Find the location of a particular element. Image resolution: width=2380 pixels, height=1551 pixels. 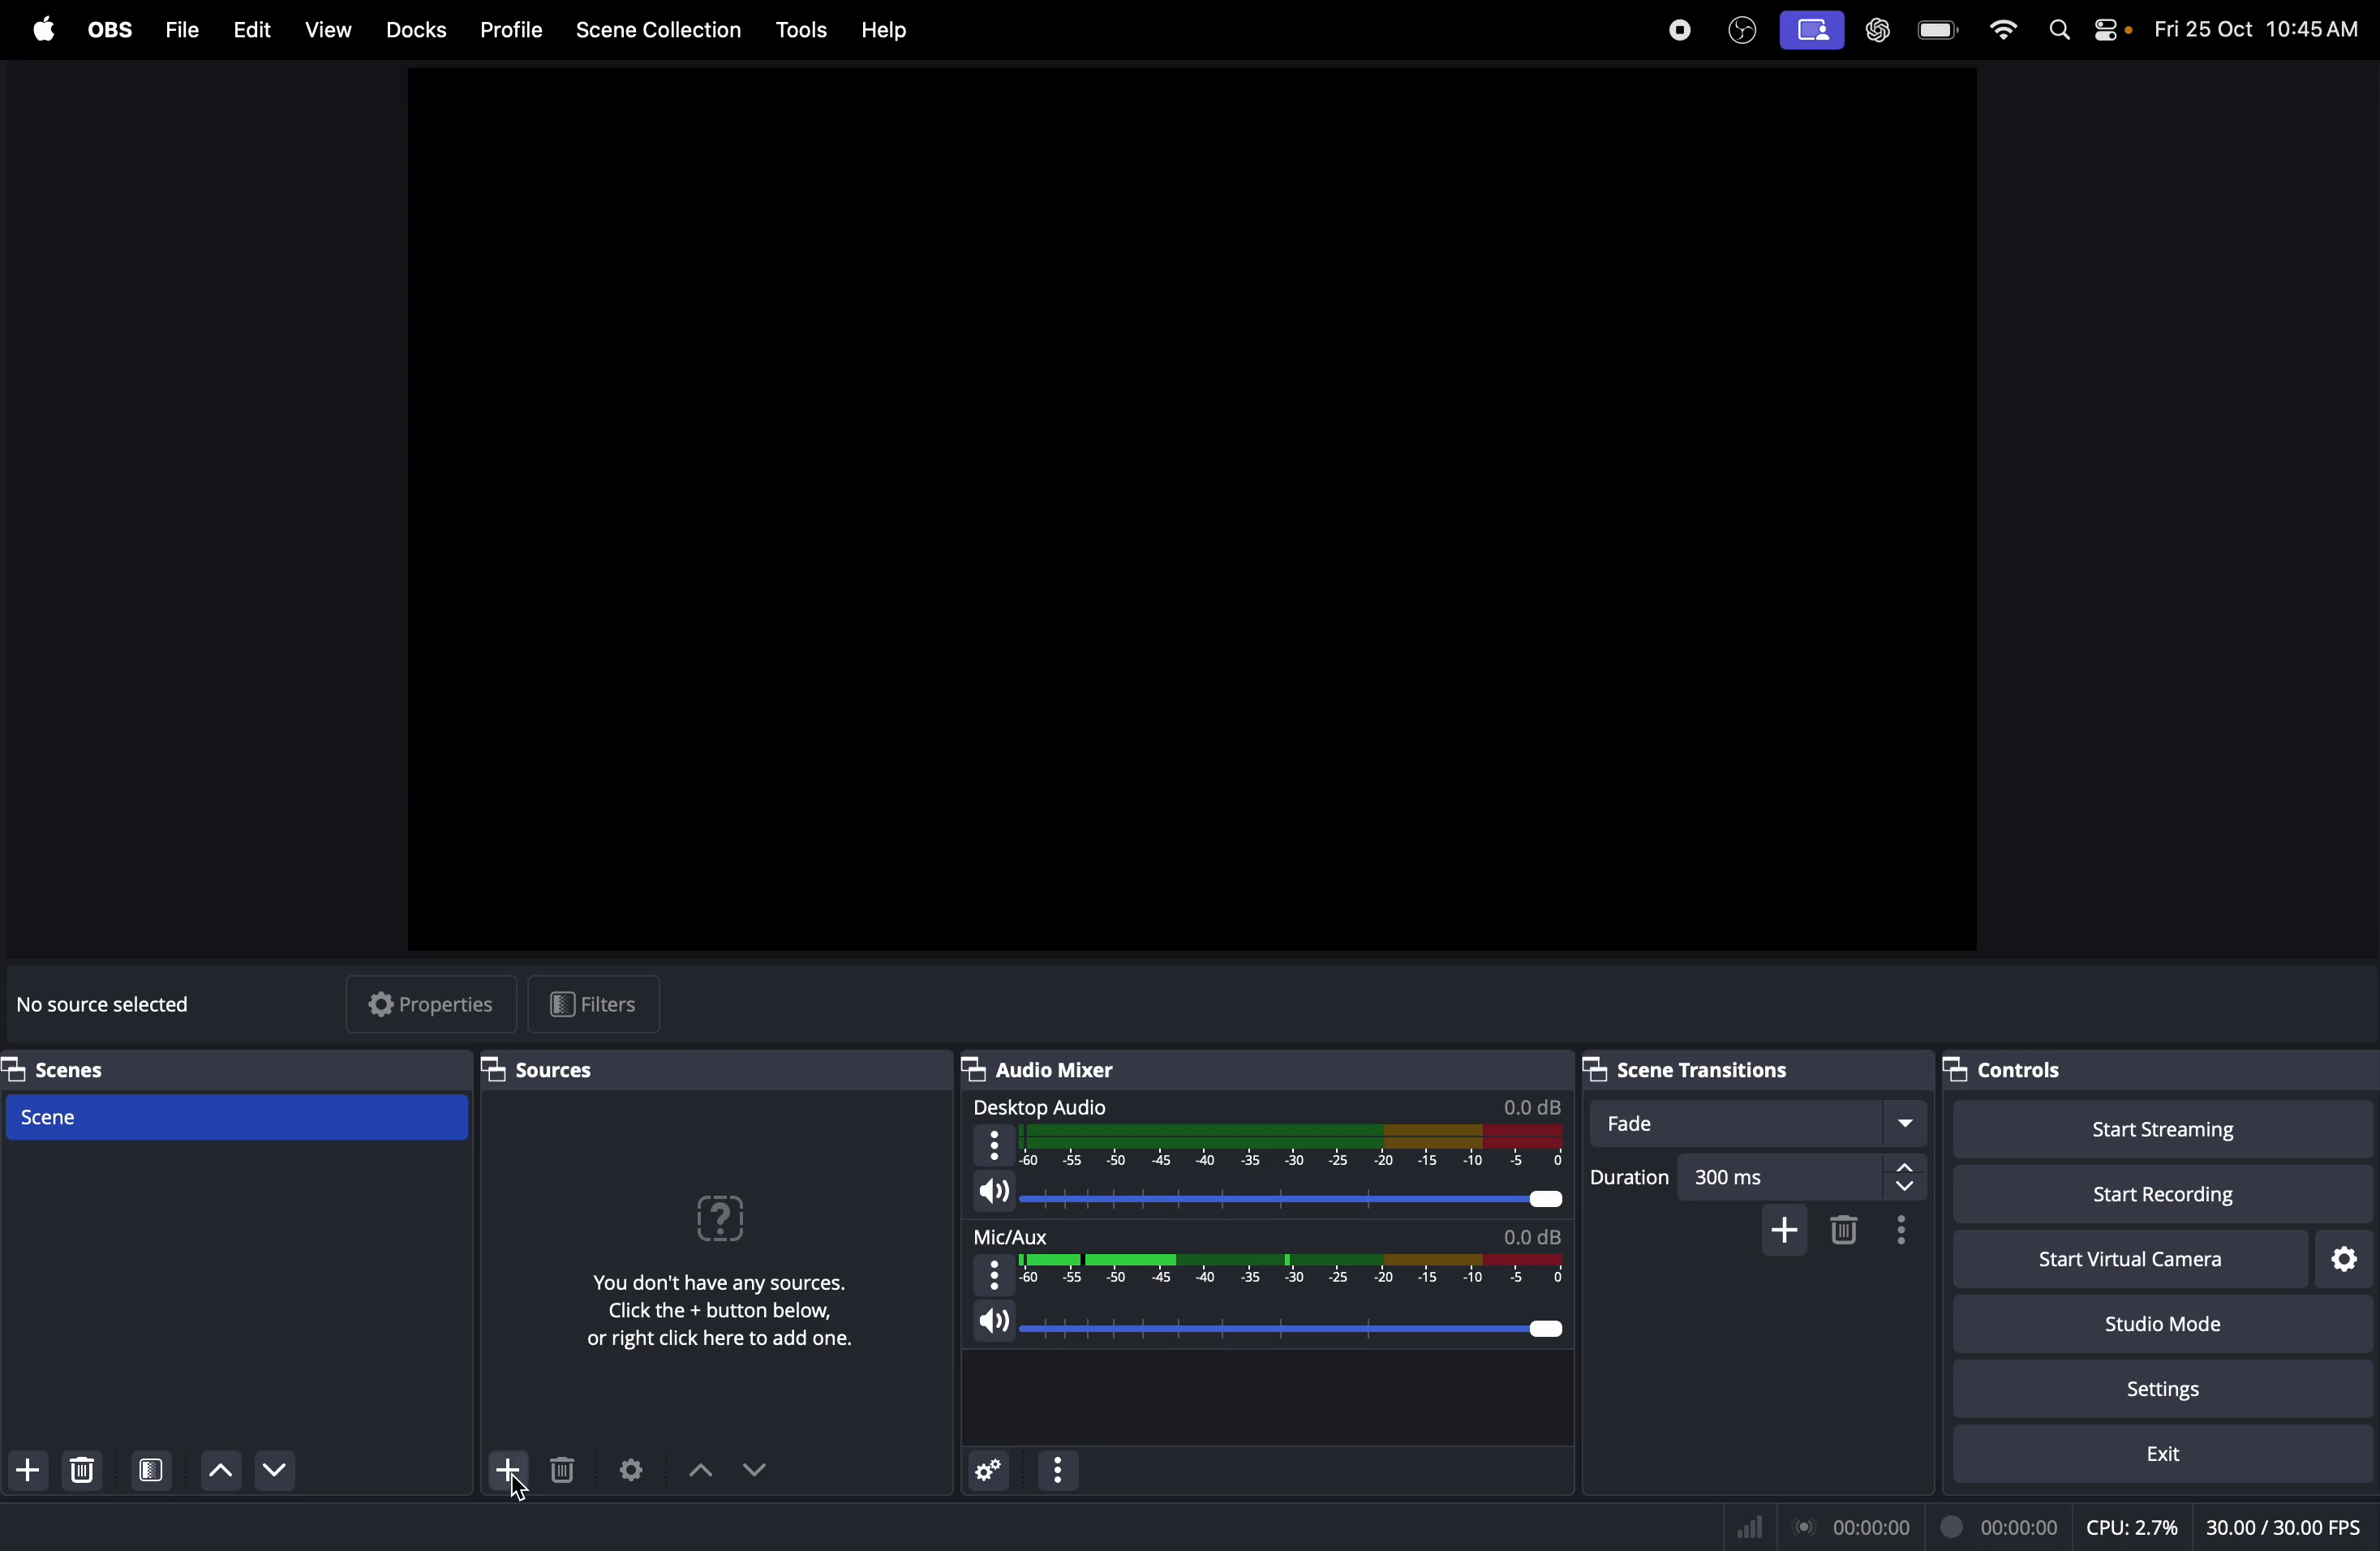

Cursor is located at coordinates (518, 1496).